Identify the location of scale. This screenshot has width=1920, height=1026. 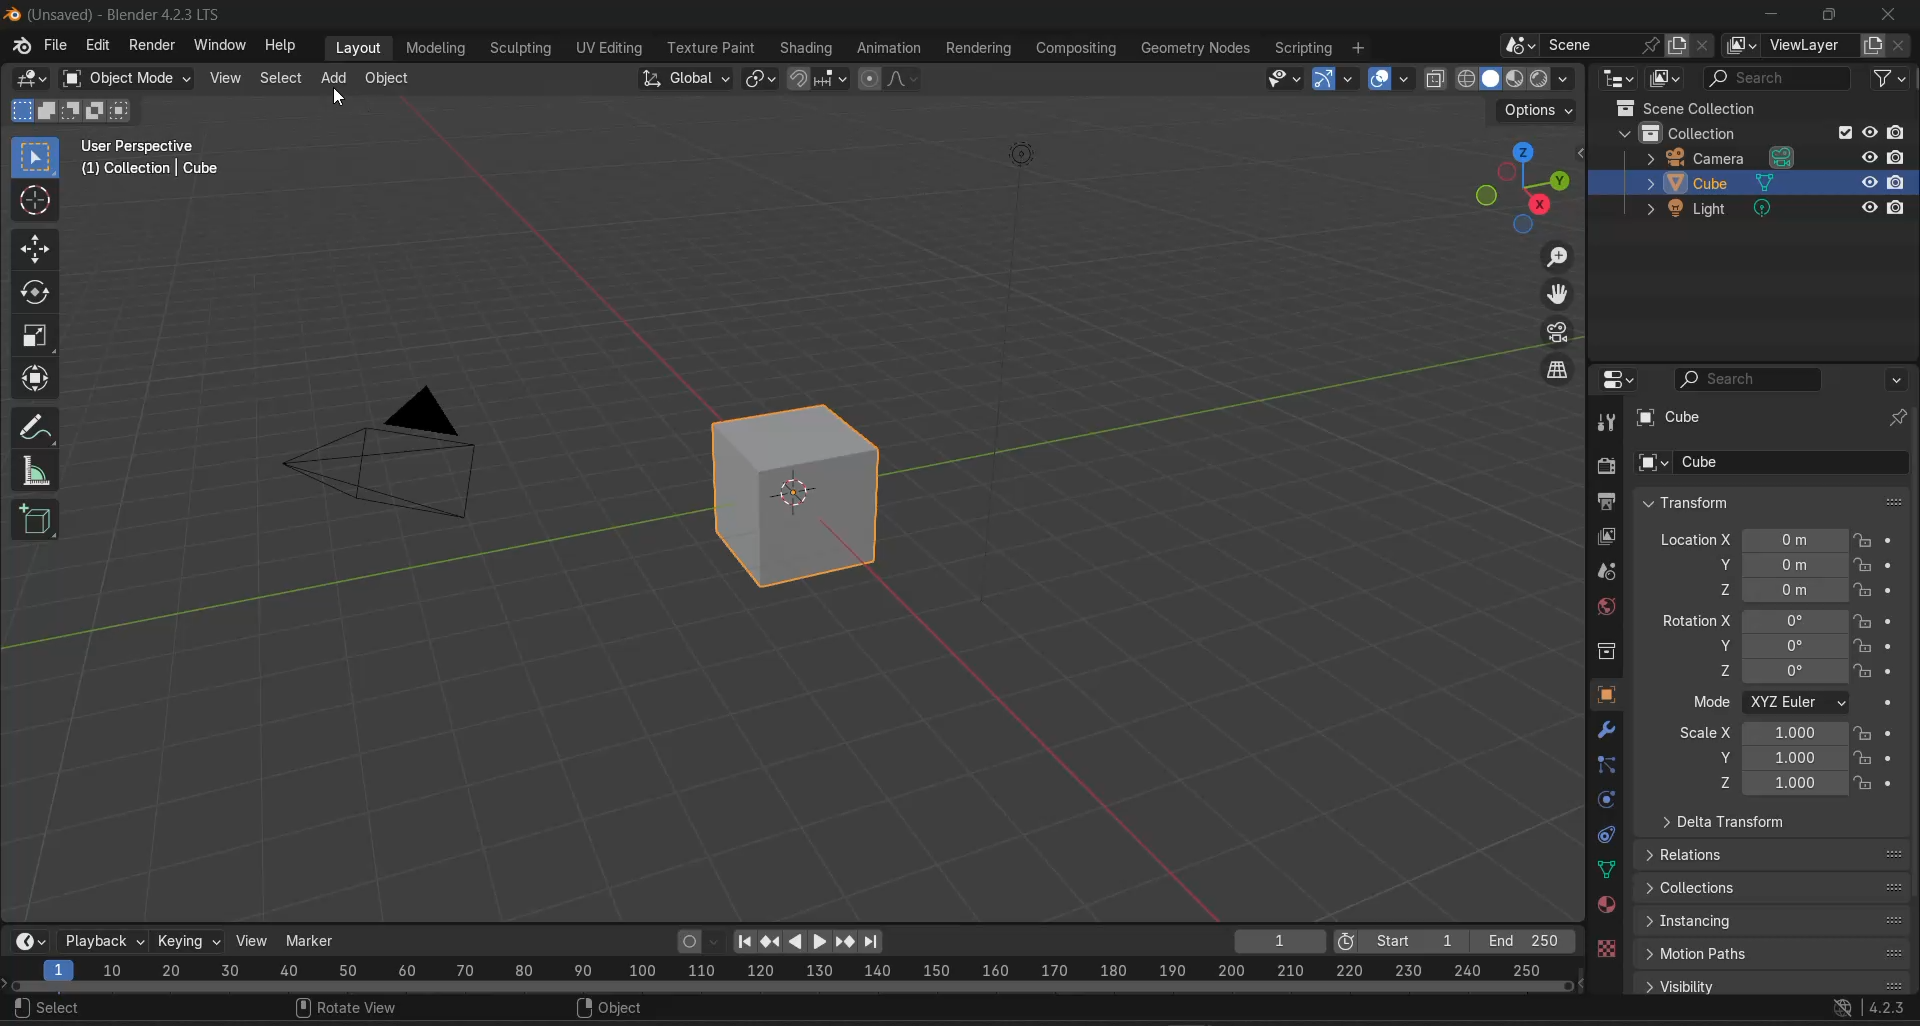
(38, 336).